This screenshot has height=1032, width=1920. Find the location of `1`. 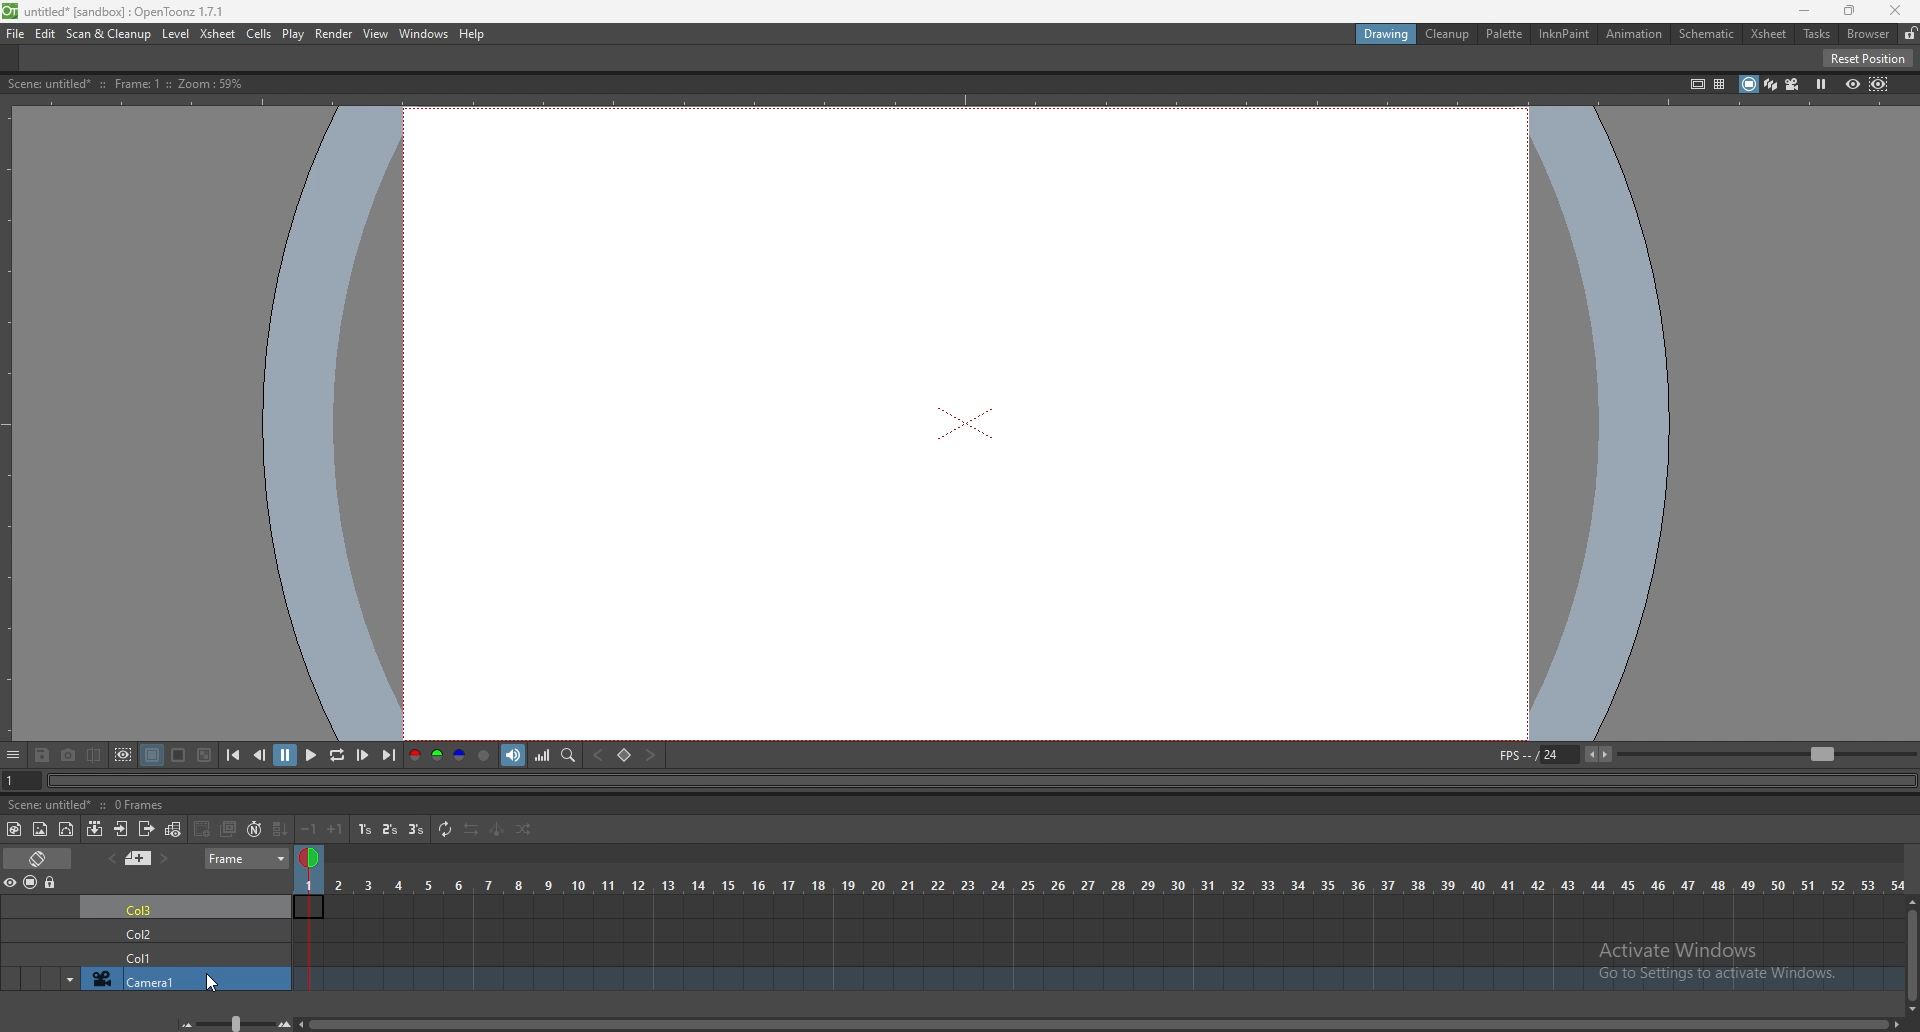

1 is located at coordinates (12, 781).